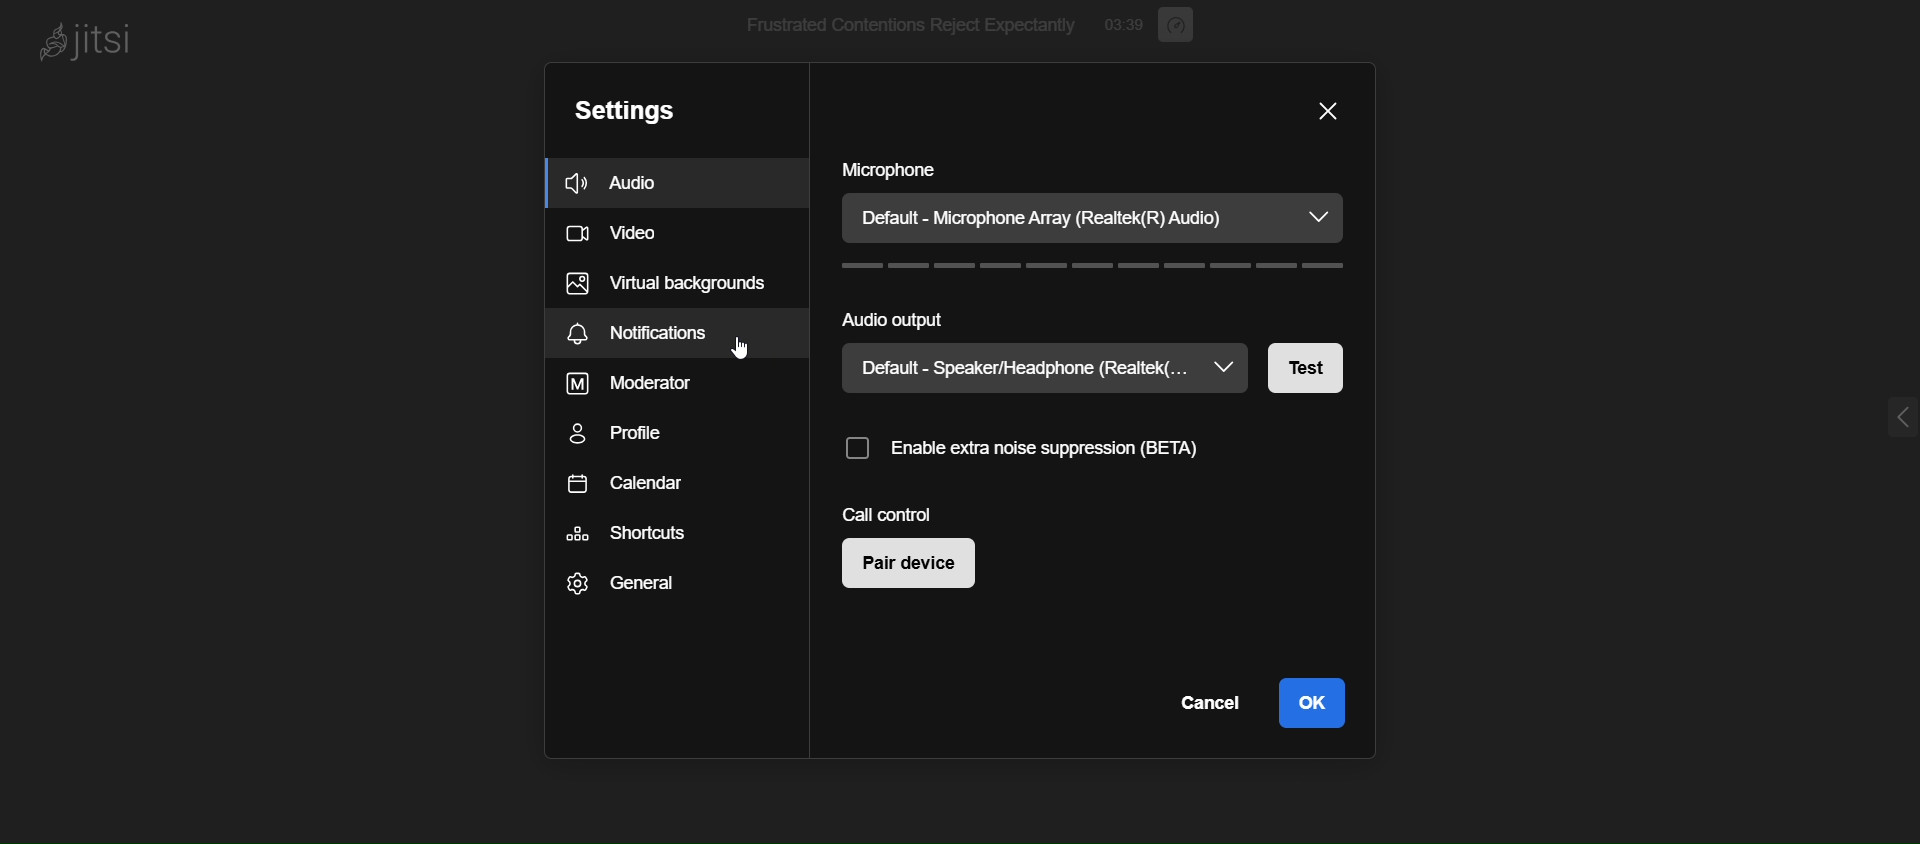 This screenshot has width=1920, height=844. What do you see at coordinates (1093, 219) in the screenshot?
I see `display microphone` at bounding box center [1093, 219].